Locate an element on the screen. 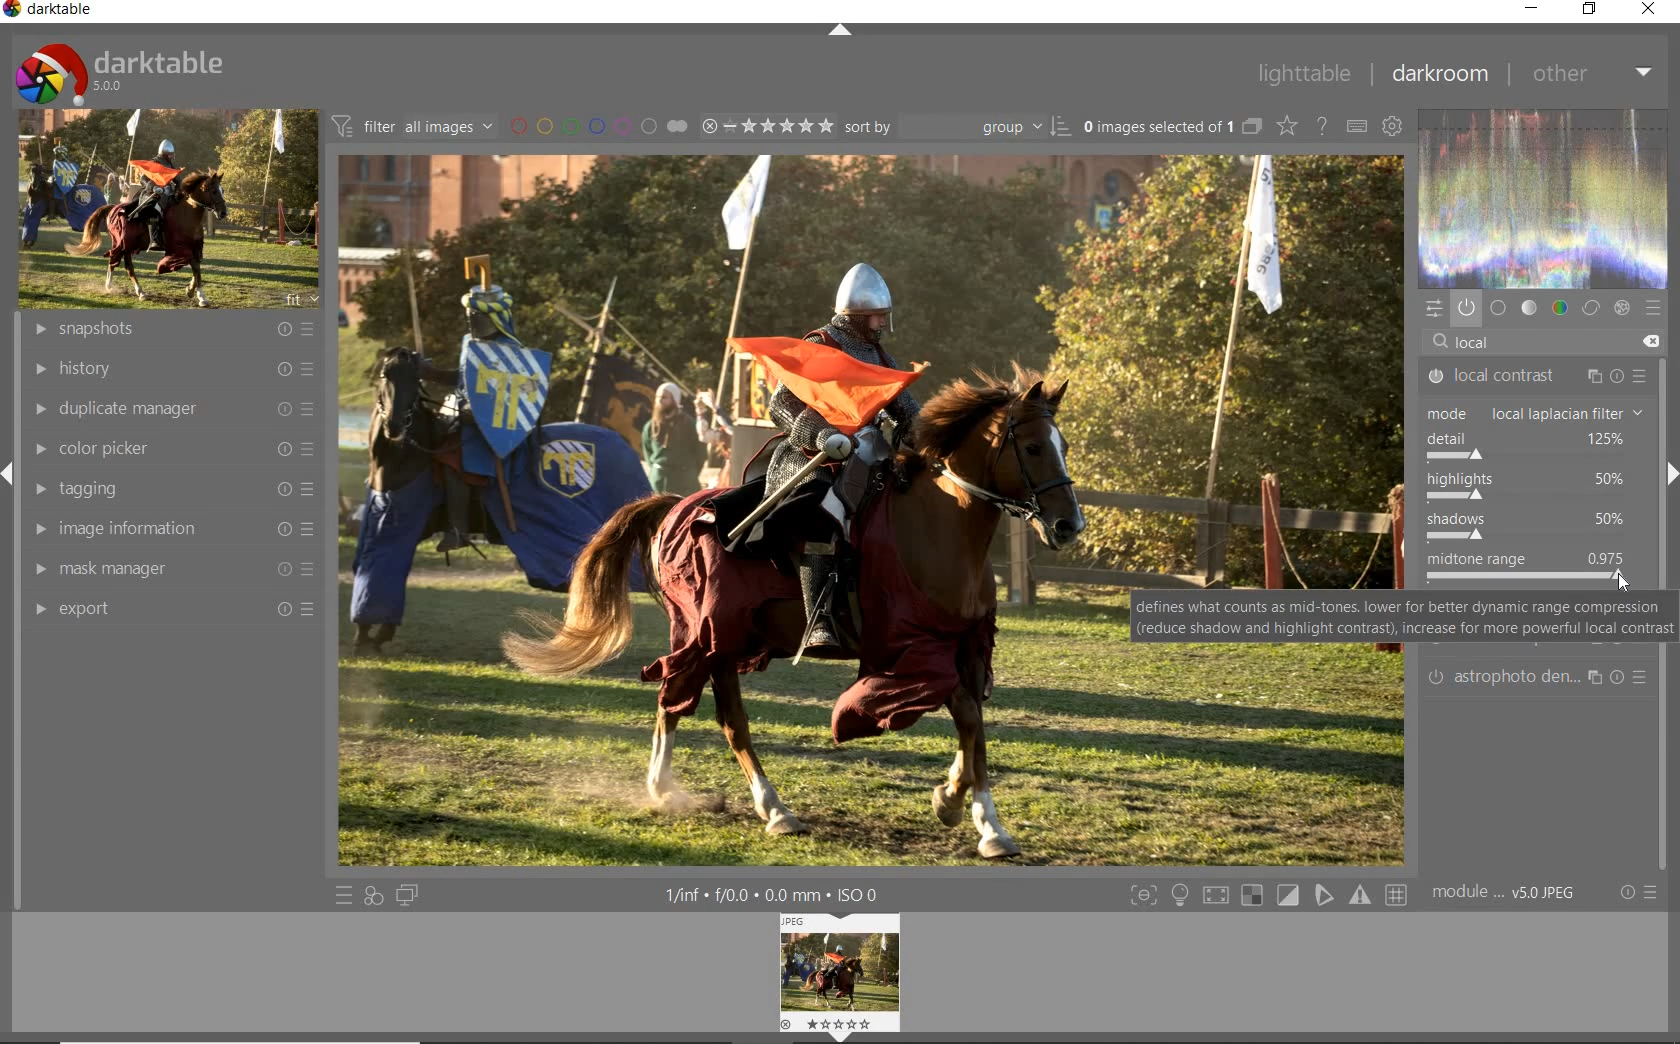 This screenshot has width=1680, height=1044. quick access for applying any of your styles is located at coordinates (375, 894).